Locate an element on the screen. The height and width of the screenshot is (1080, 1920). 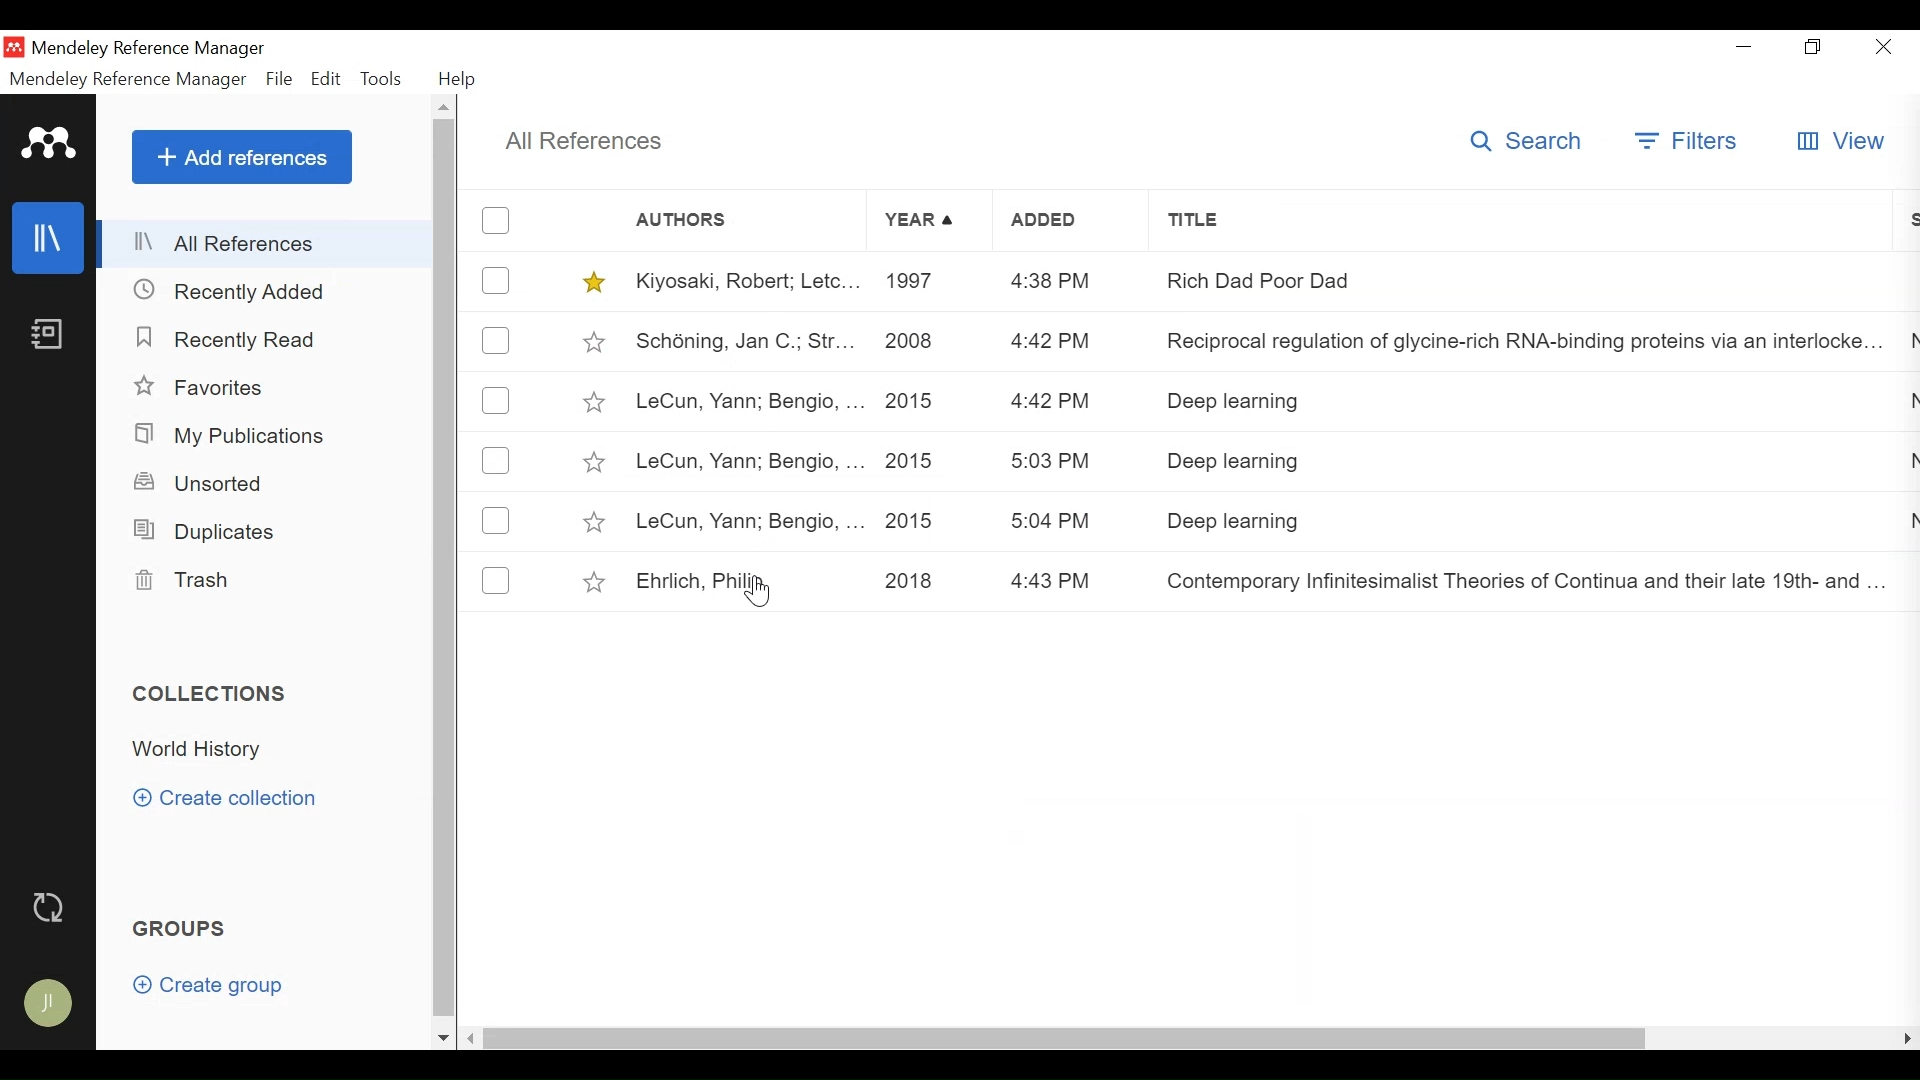
Duplicates is located at coordinates (200, 532).